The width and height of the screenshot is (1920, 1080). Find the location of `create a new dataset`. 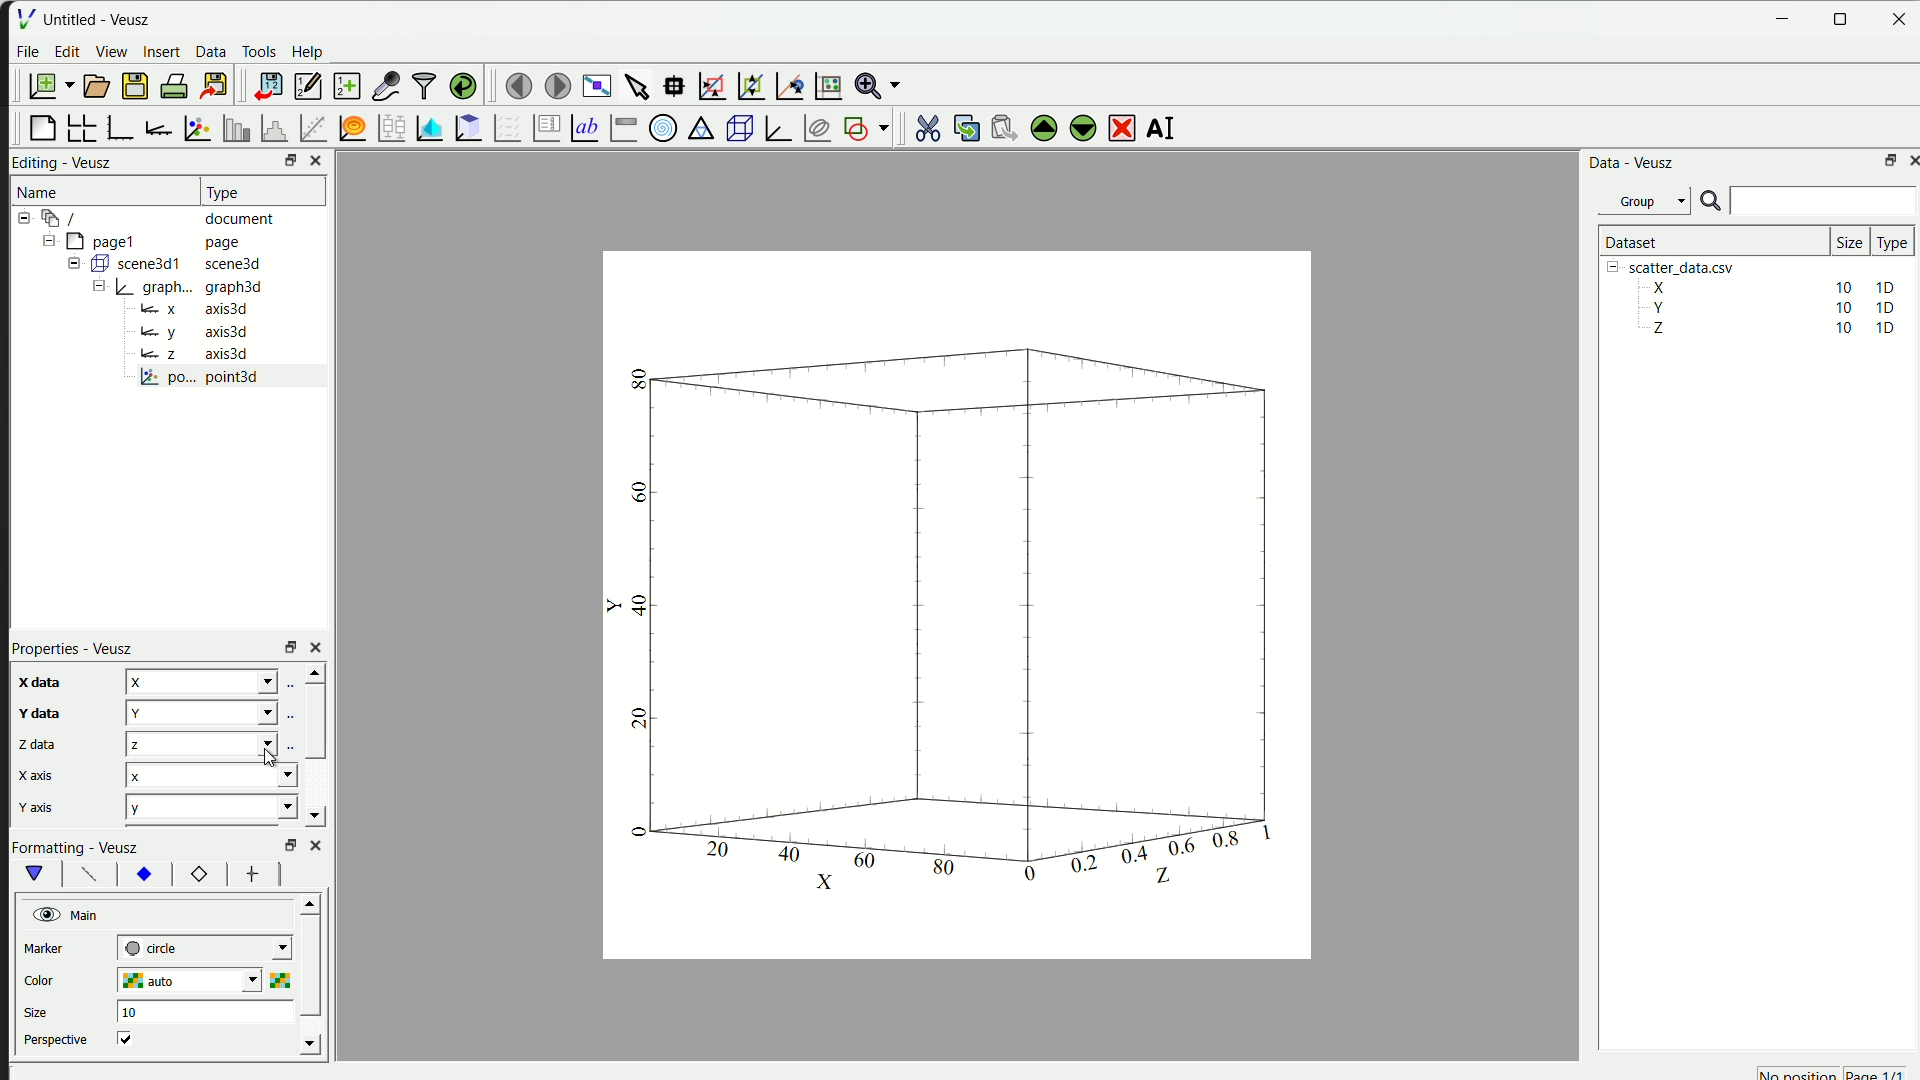

create a new dataset is located at coordinates (346, 84).